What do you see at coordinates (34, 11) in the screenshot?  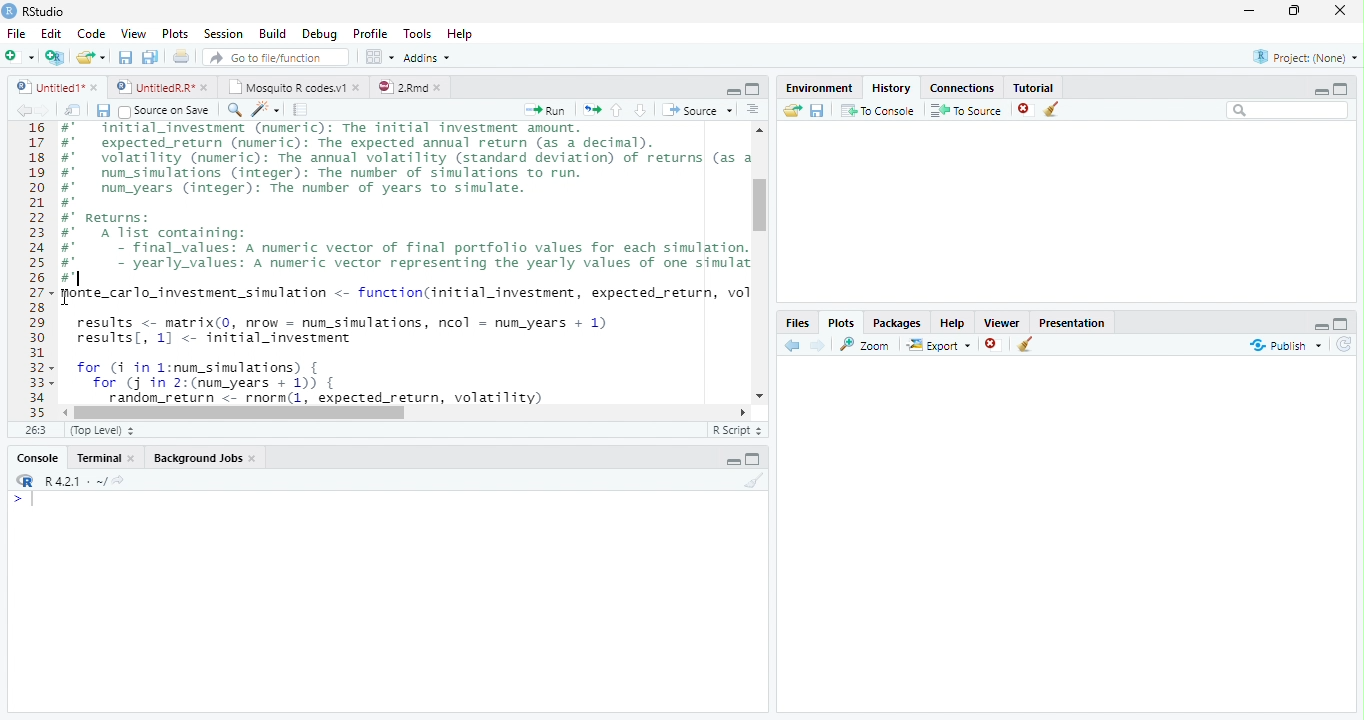 I see `RStudio` at bounding box center [34, 11].